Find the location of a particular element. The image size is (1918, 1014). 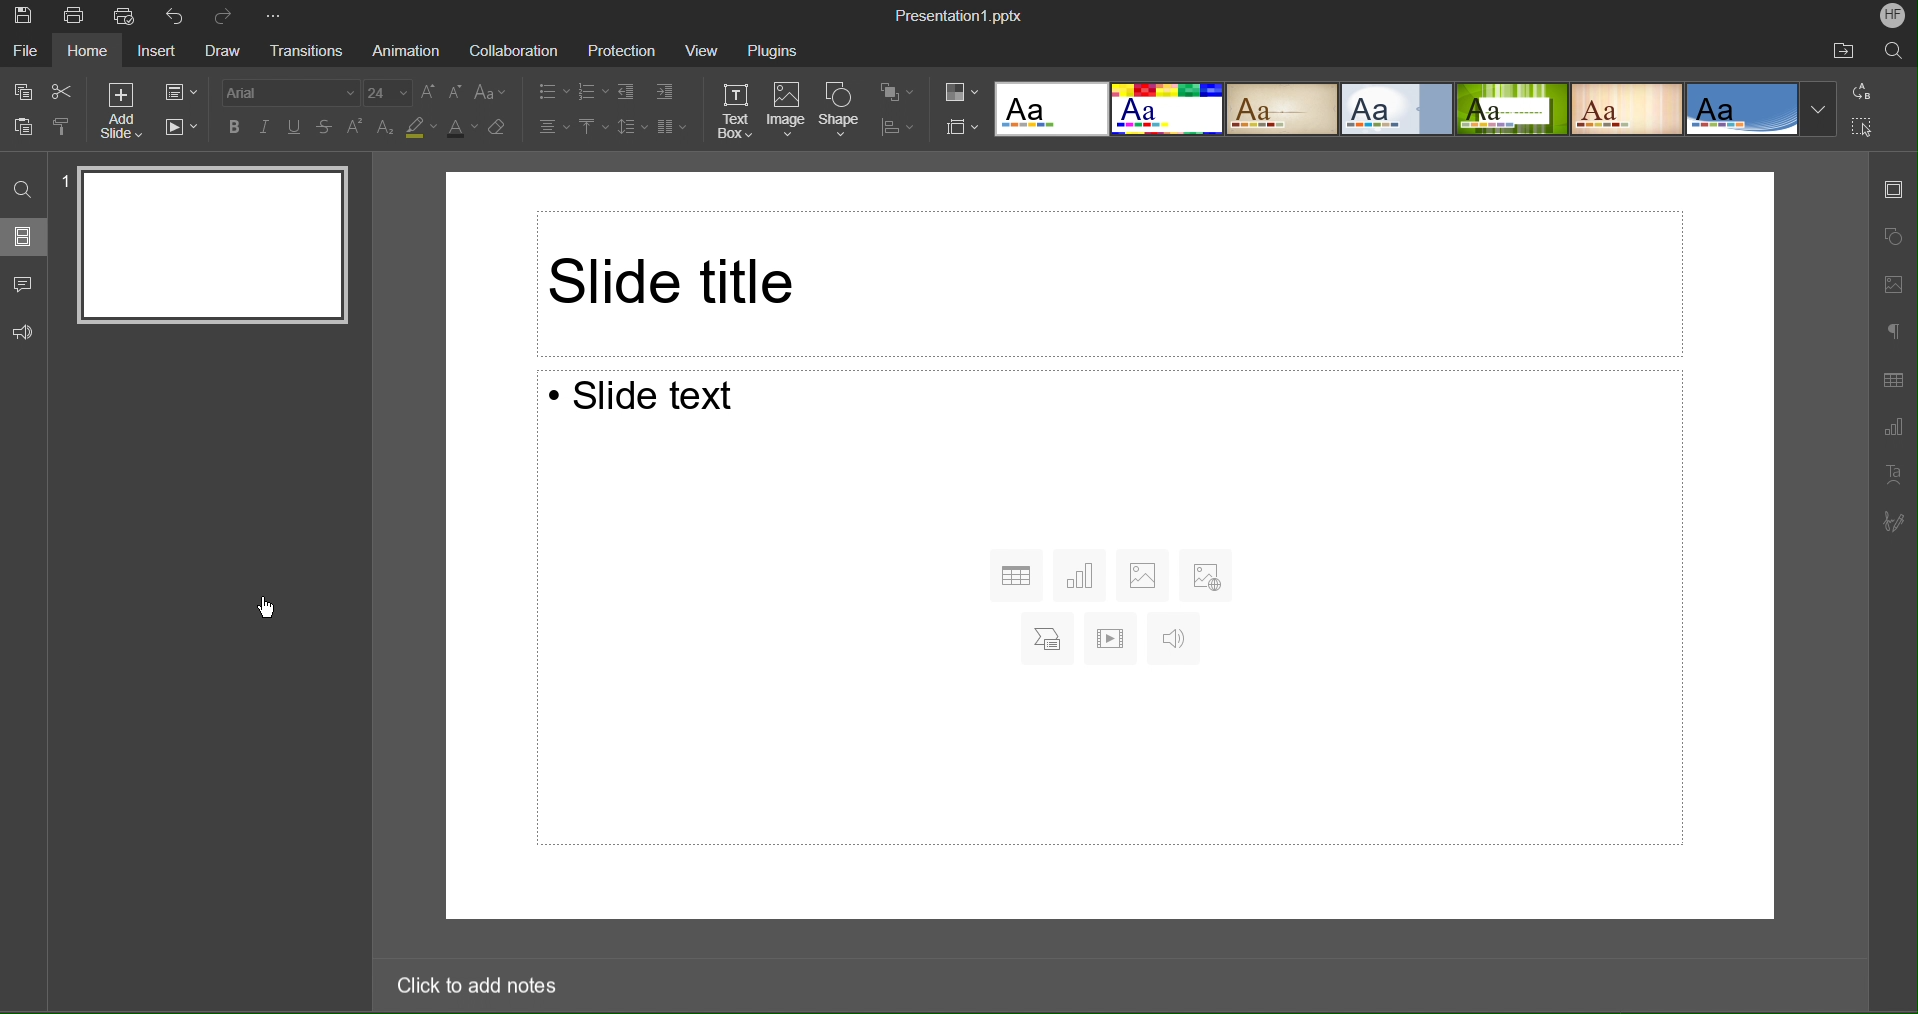

Color is located at coordinates (961, 91).